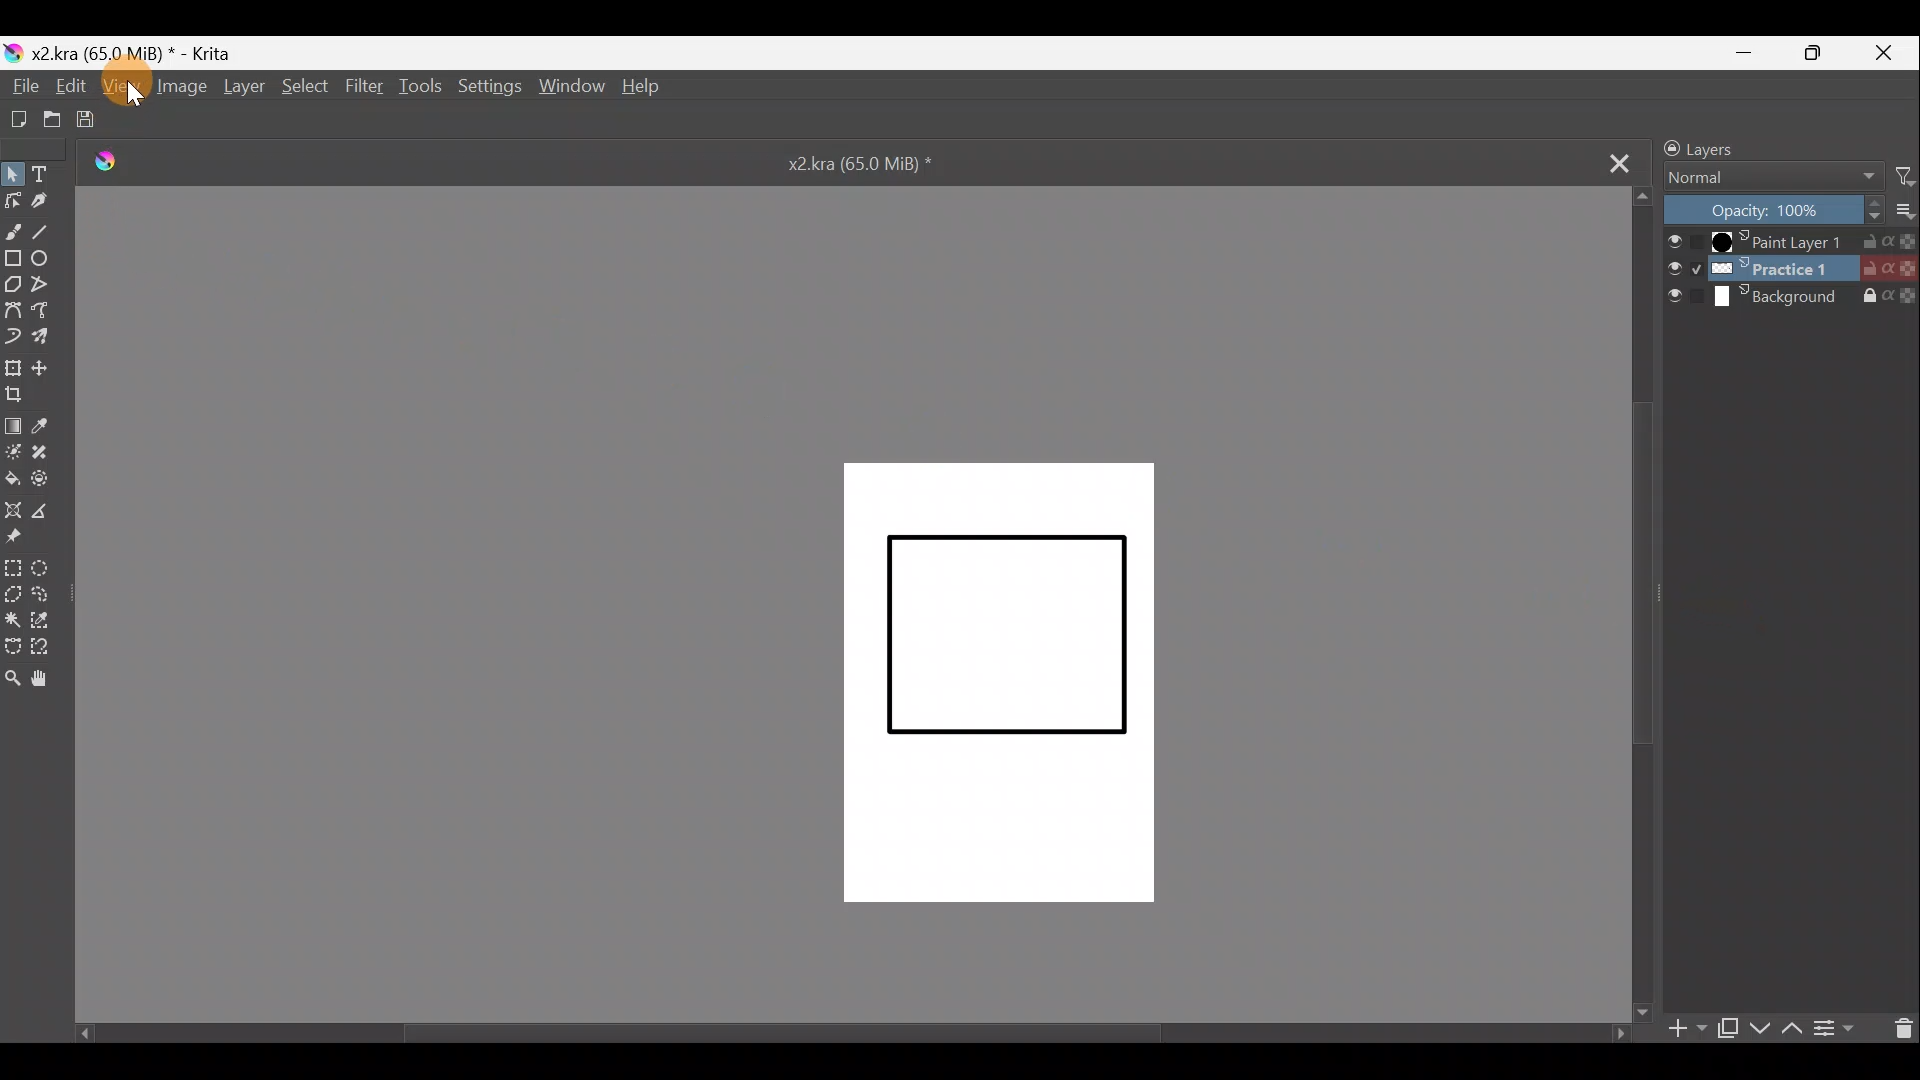 This screenshot has width=1920, height=1080. I want to click on Move layer/mask up, so click(1795, 1028).